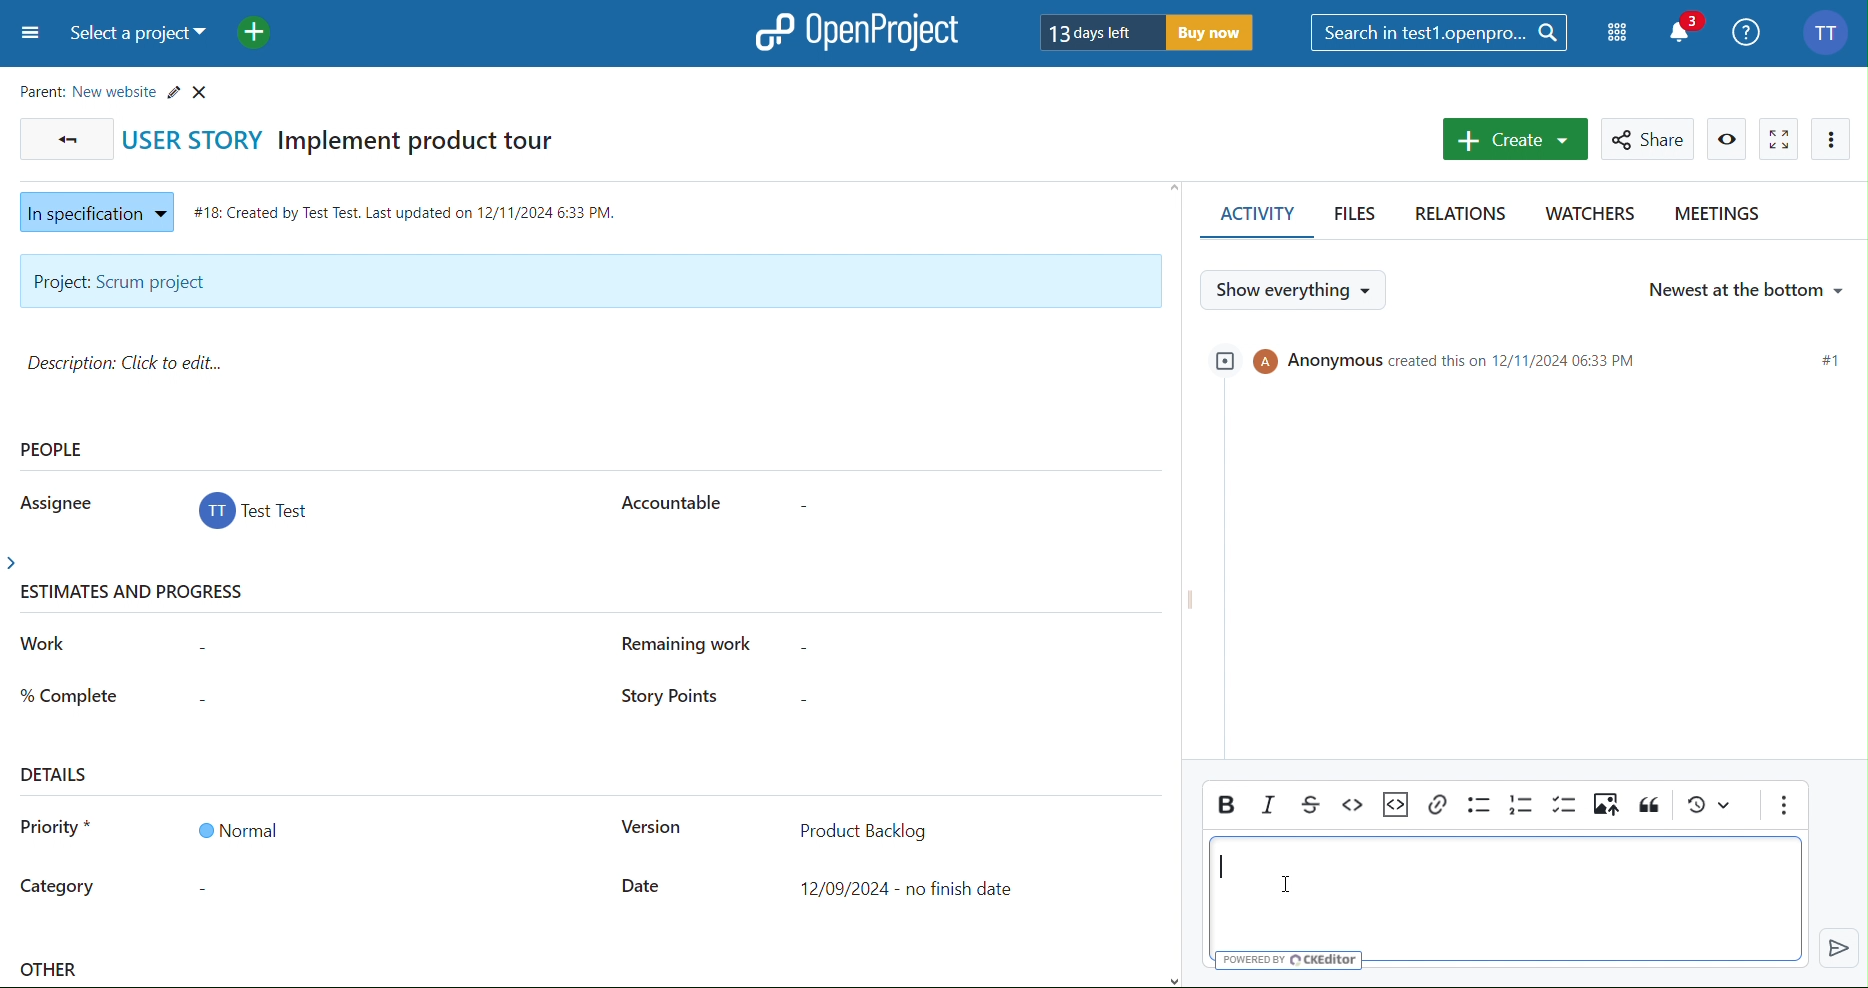 This screenshot has height=988, width=1868. What do you see at coordinates (1744, 287) in the screenshot?
I see `Newest at the bottom` at bounding box center [1744, 287].